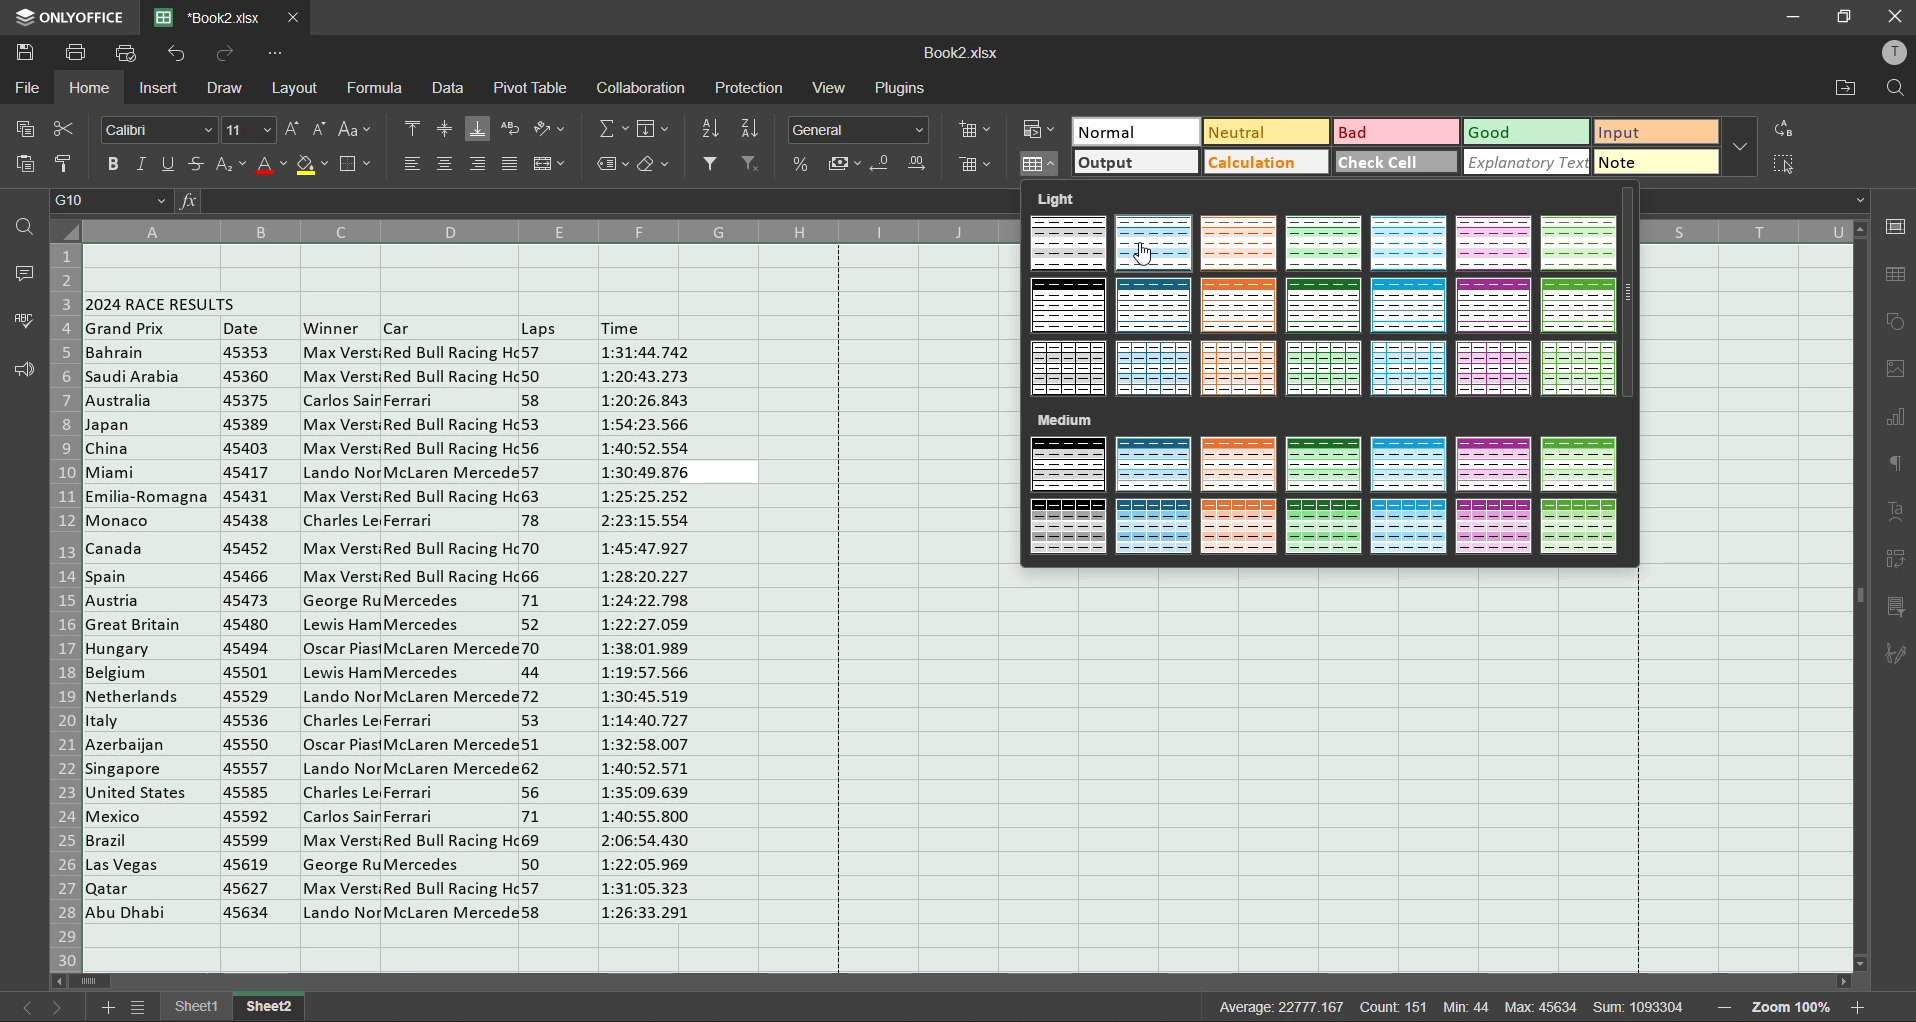 The image size is (1916, 1022). I want to click on font color, so click(271, 169).